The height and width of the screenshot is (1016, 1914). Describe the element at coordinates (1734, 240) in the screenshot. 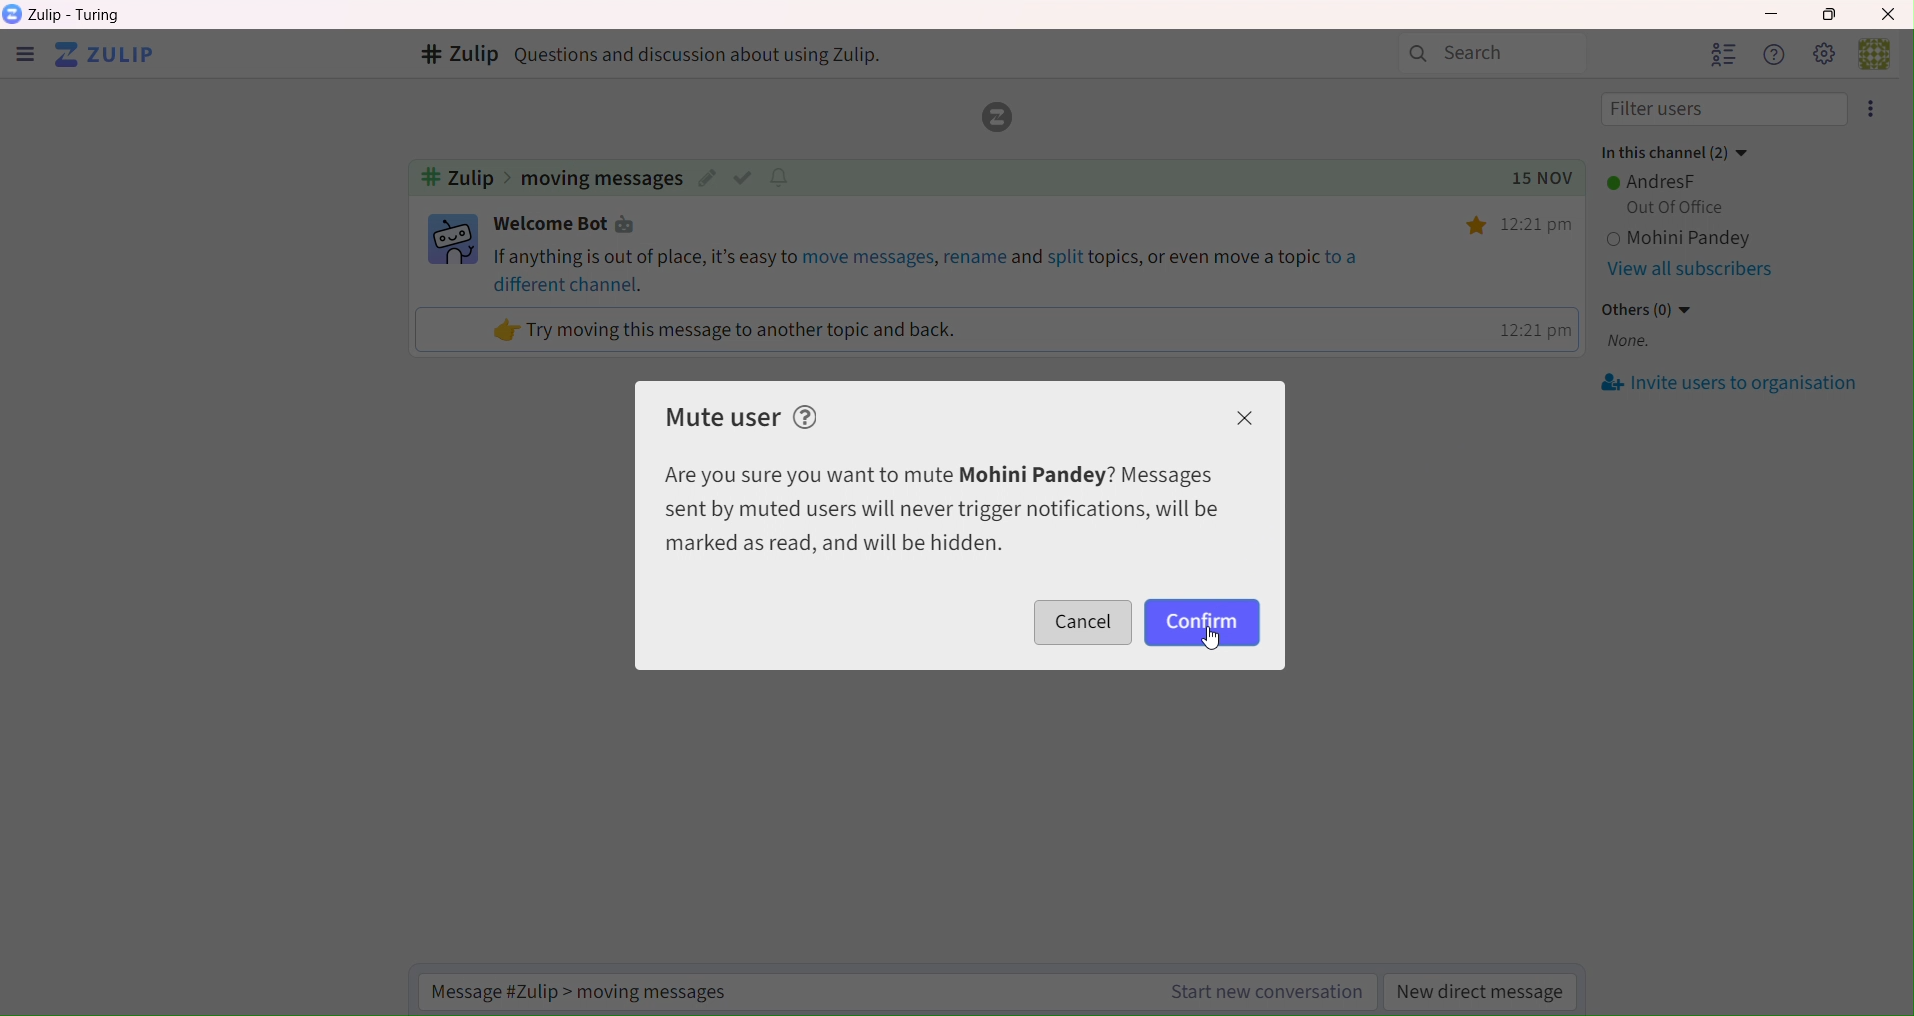

I see `Mohini Pandey ` at that location.